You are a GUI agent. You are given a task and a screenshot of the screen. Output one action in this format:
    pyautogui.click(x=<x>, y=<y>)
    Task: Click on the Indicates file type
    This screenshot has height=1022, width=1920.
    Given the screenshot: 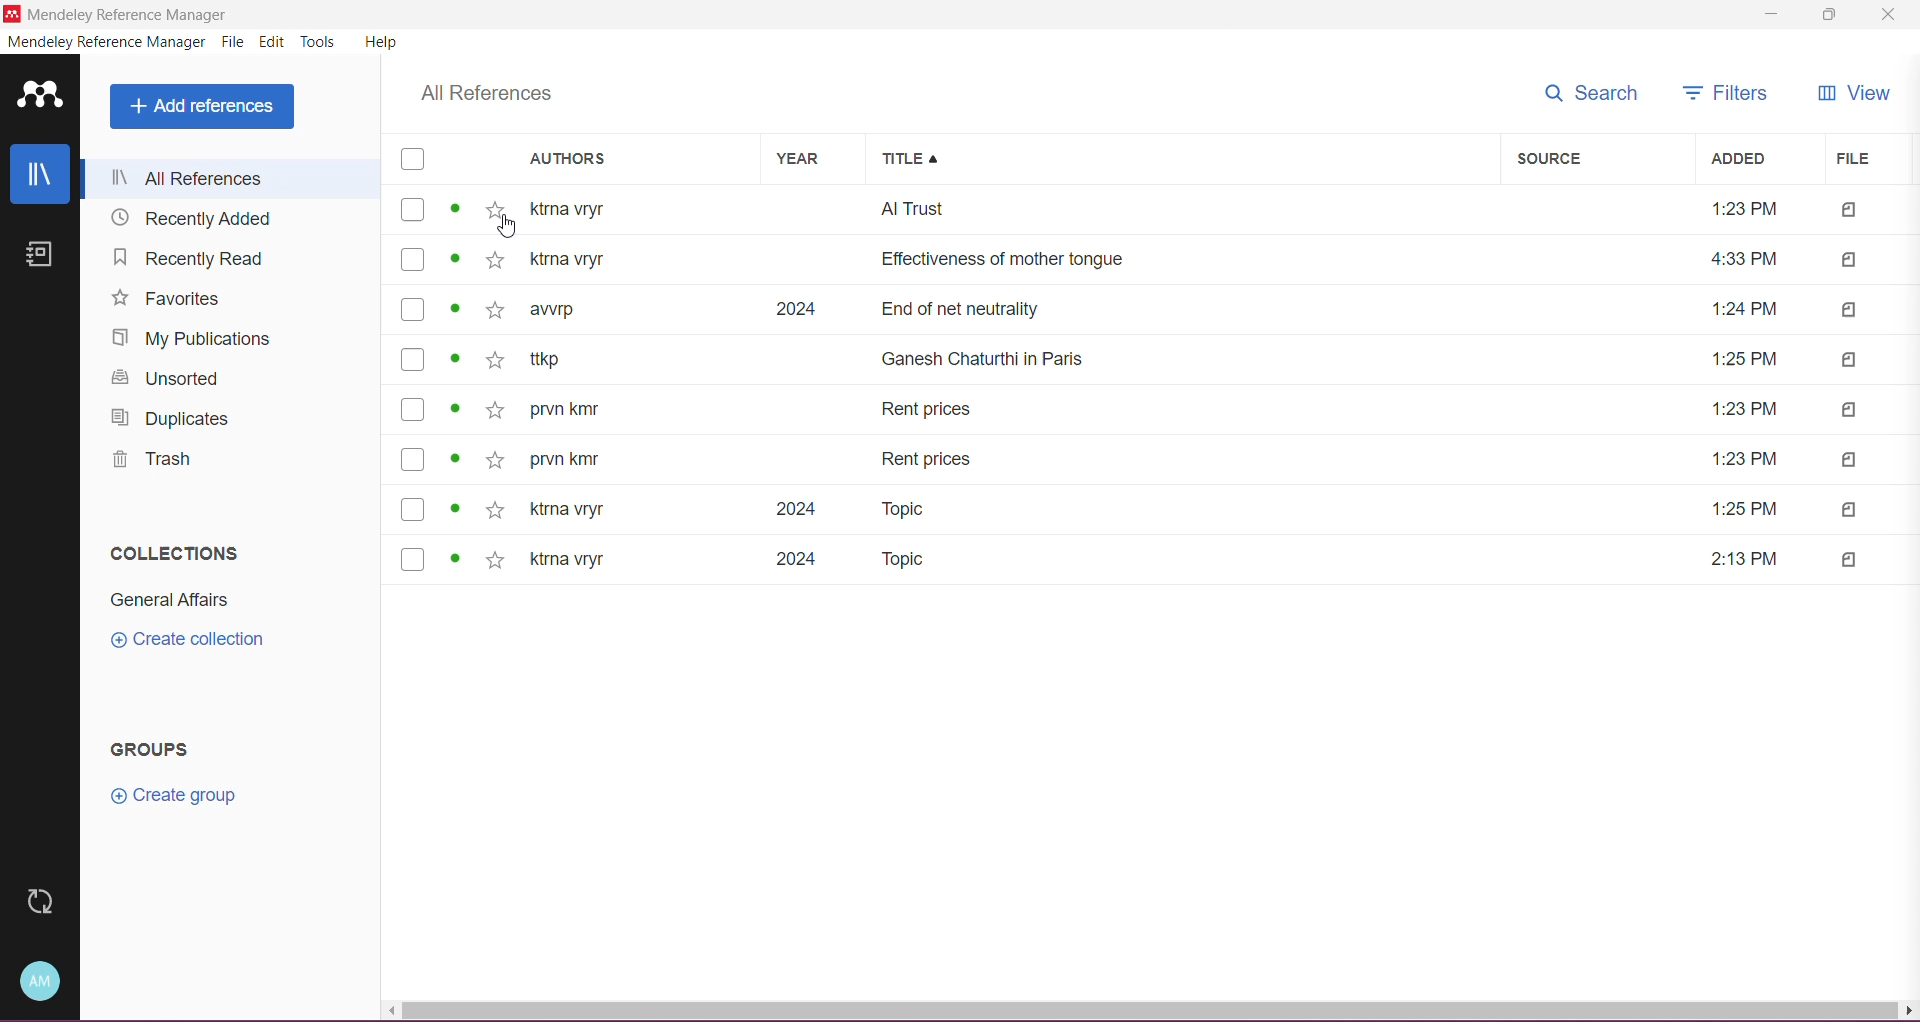 What is the action you would take?
    pyautogui.click(x=1849, y=261)
    